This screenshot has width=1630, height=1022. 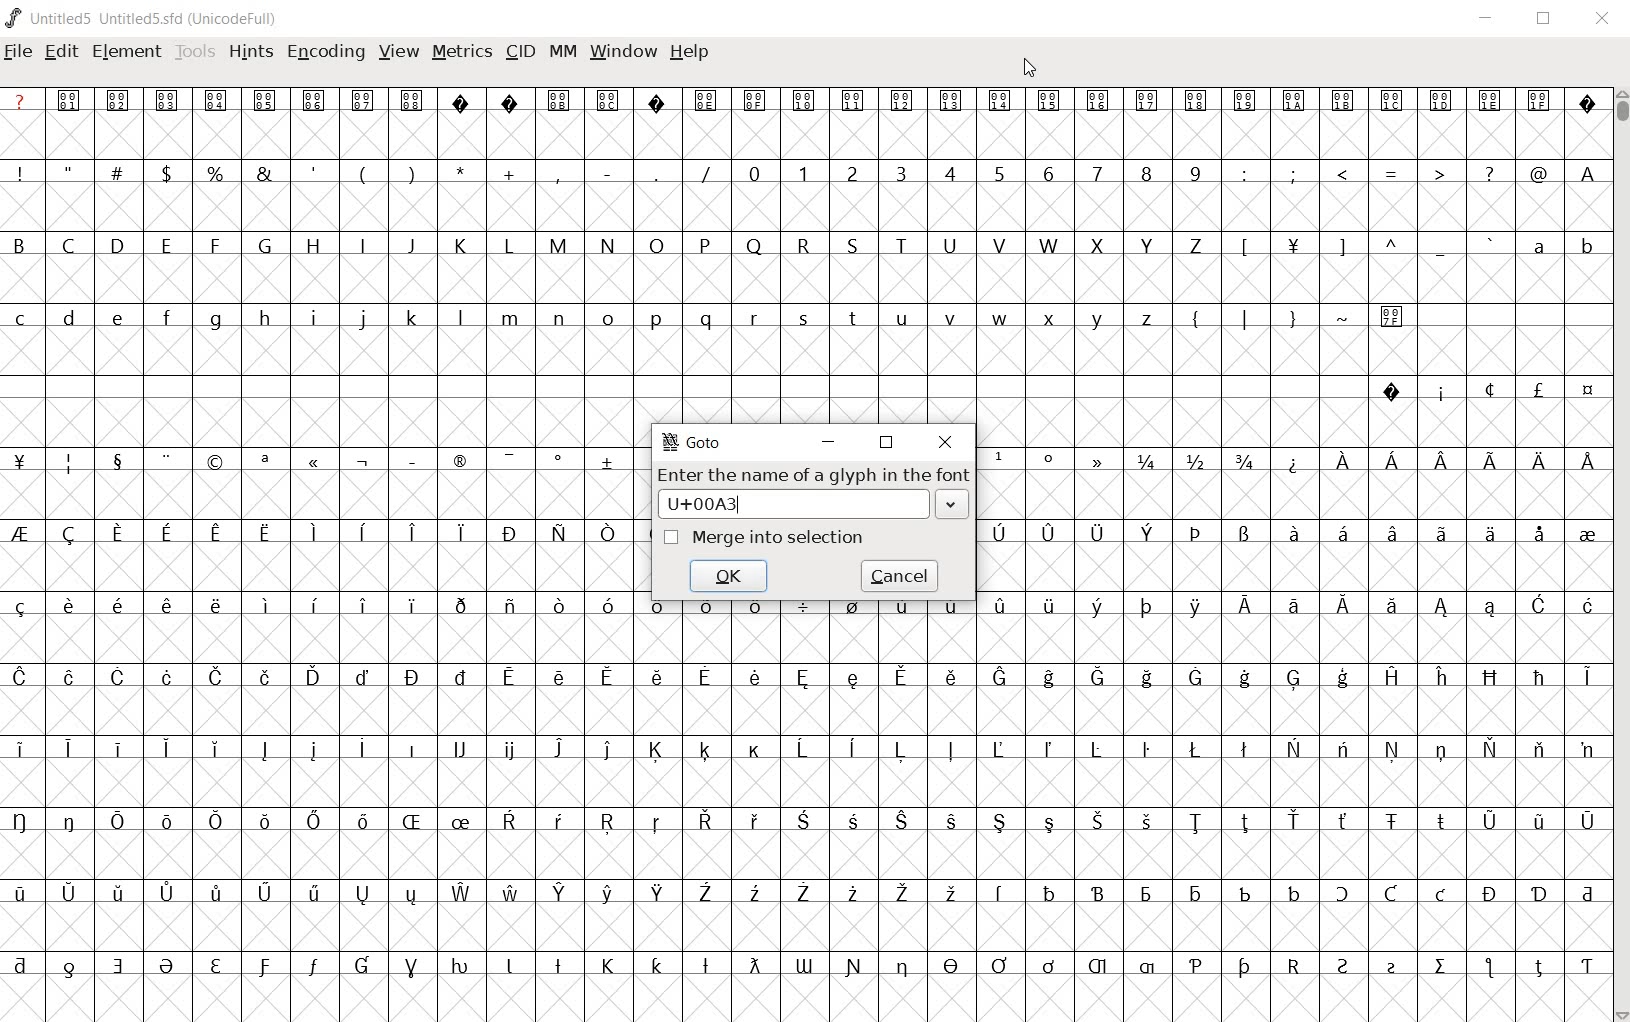 I want to click on Symbol, so click(x=1049, y=610).